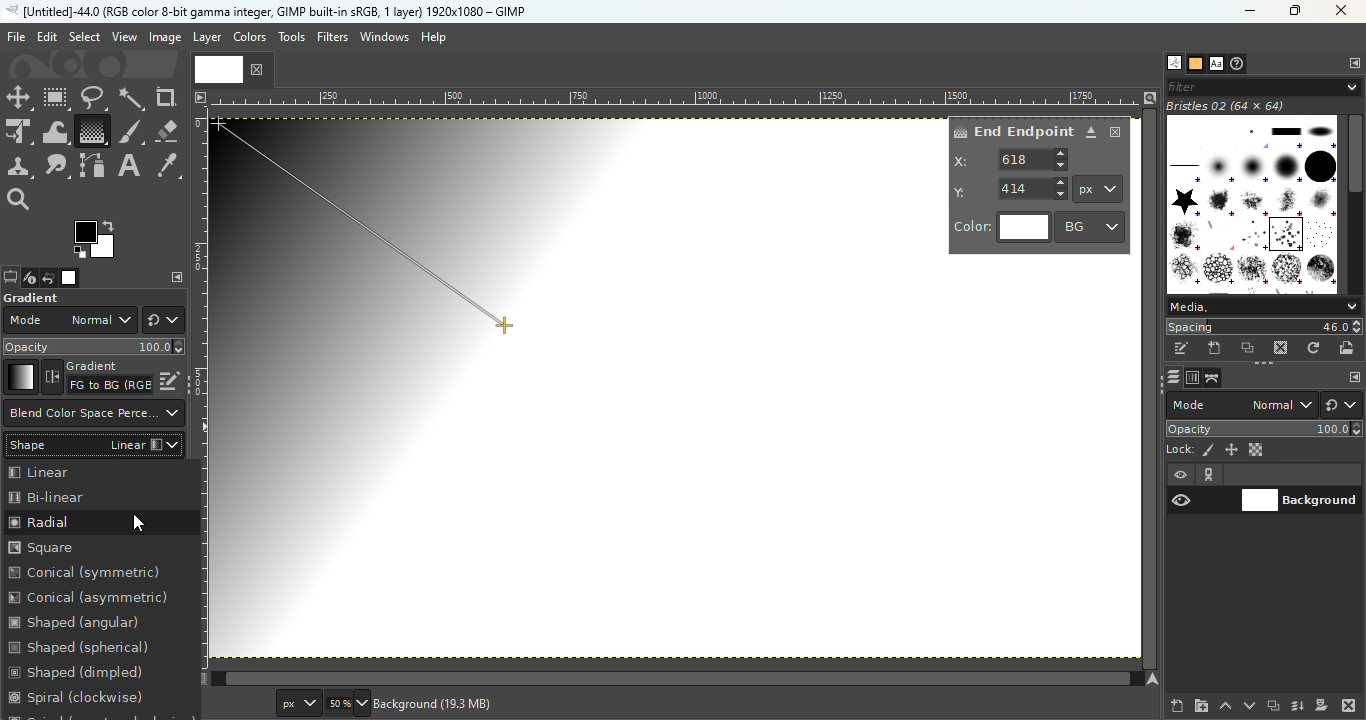 The height and width of the screenshot is (720, 1366). Describe the element at coordinates (333, 37) in the screenshot. I see `Filters` at that location.